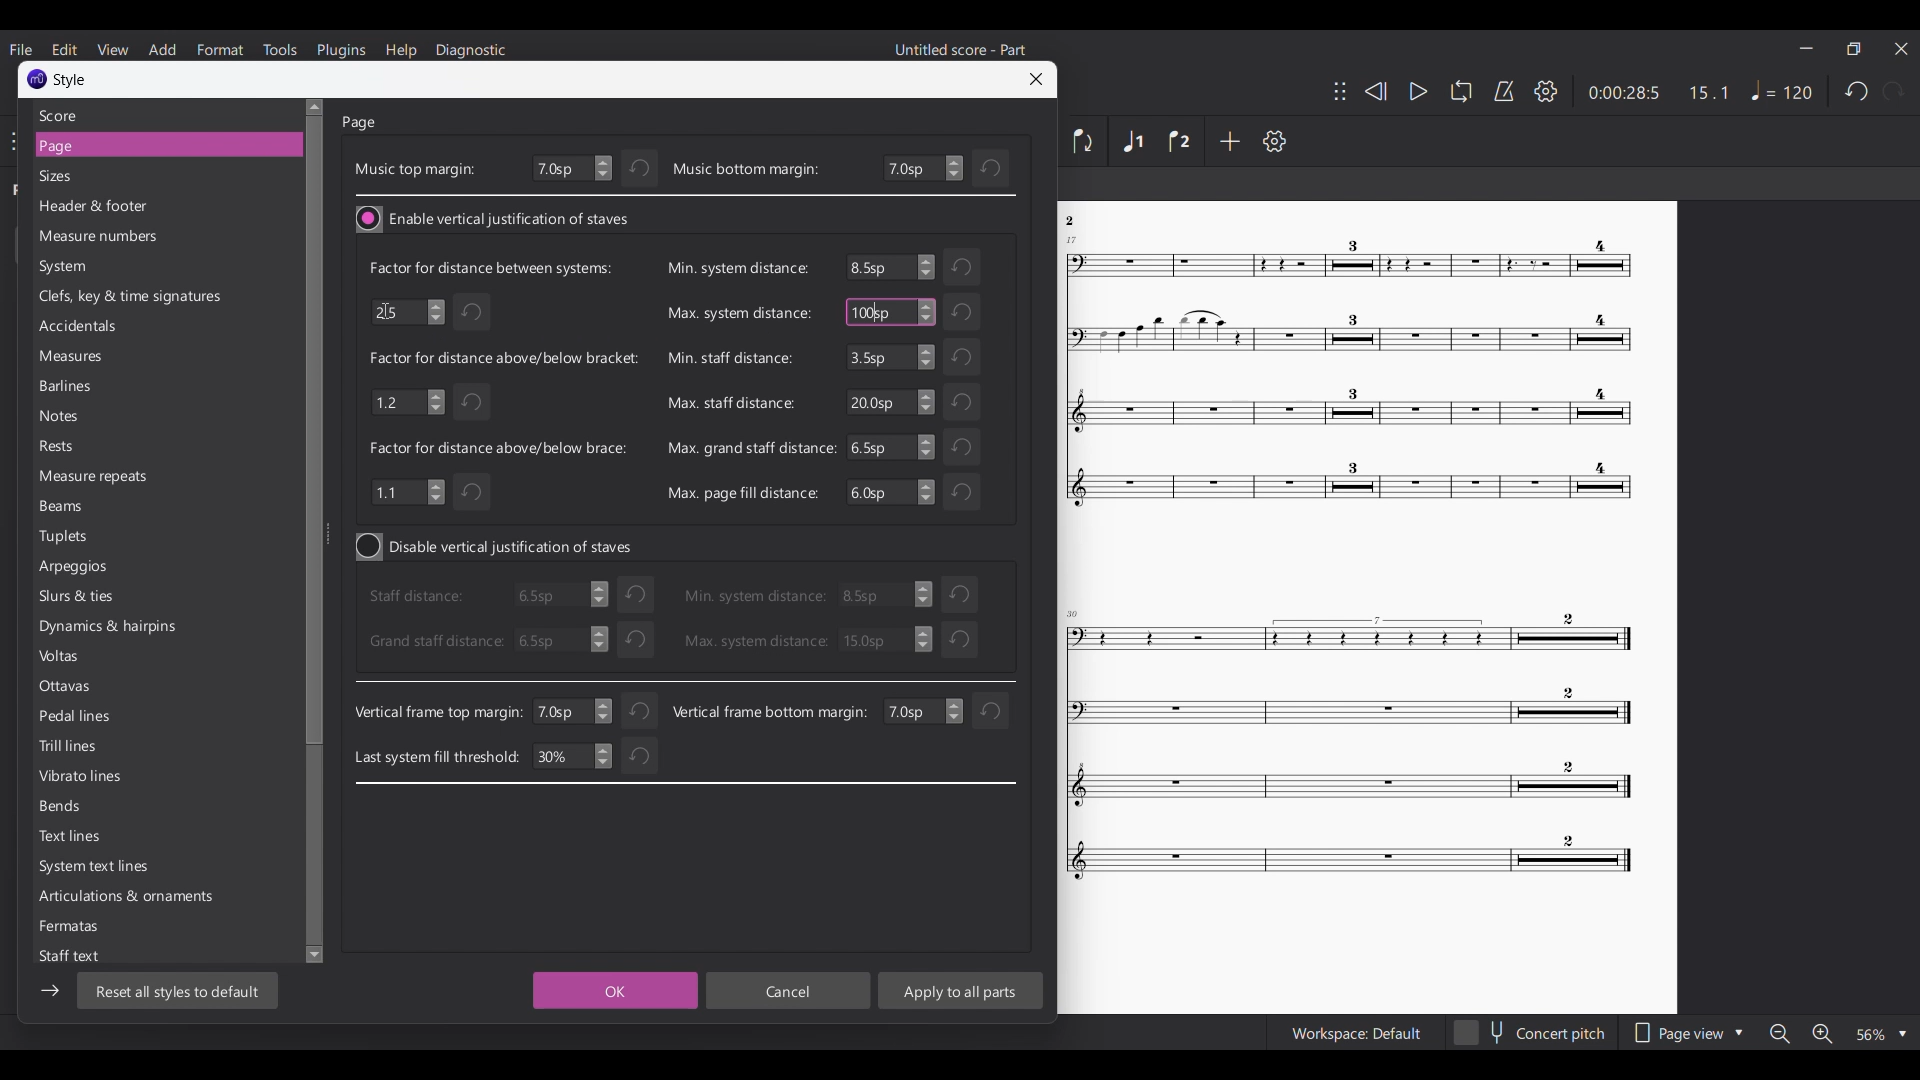 The height and width of the screenshot is (1080, 1920). What do you see at coordinates (1882, 1034) in the screenshot?
I see `Zoom options` at bounding box center [1882, 1034].